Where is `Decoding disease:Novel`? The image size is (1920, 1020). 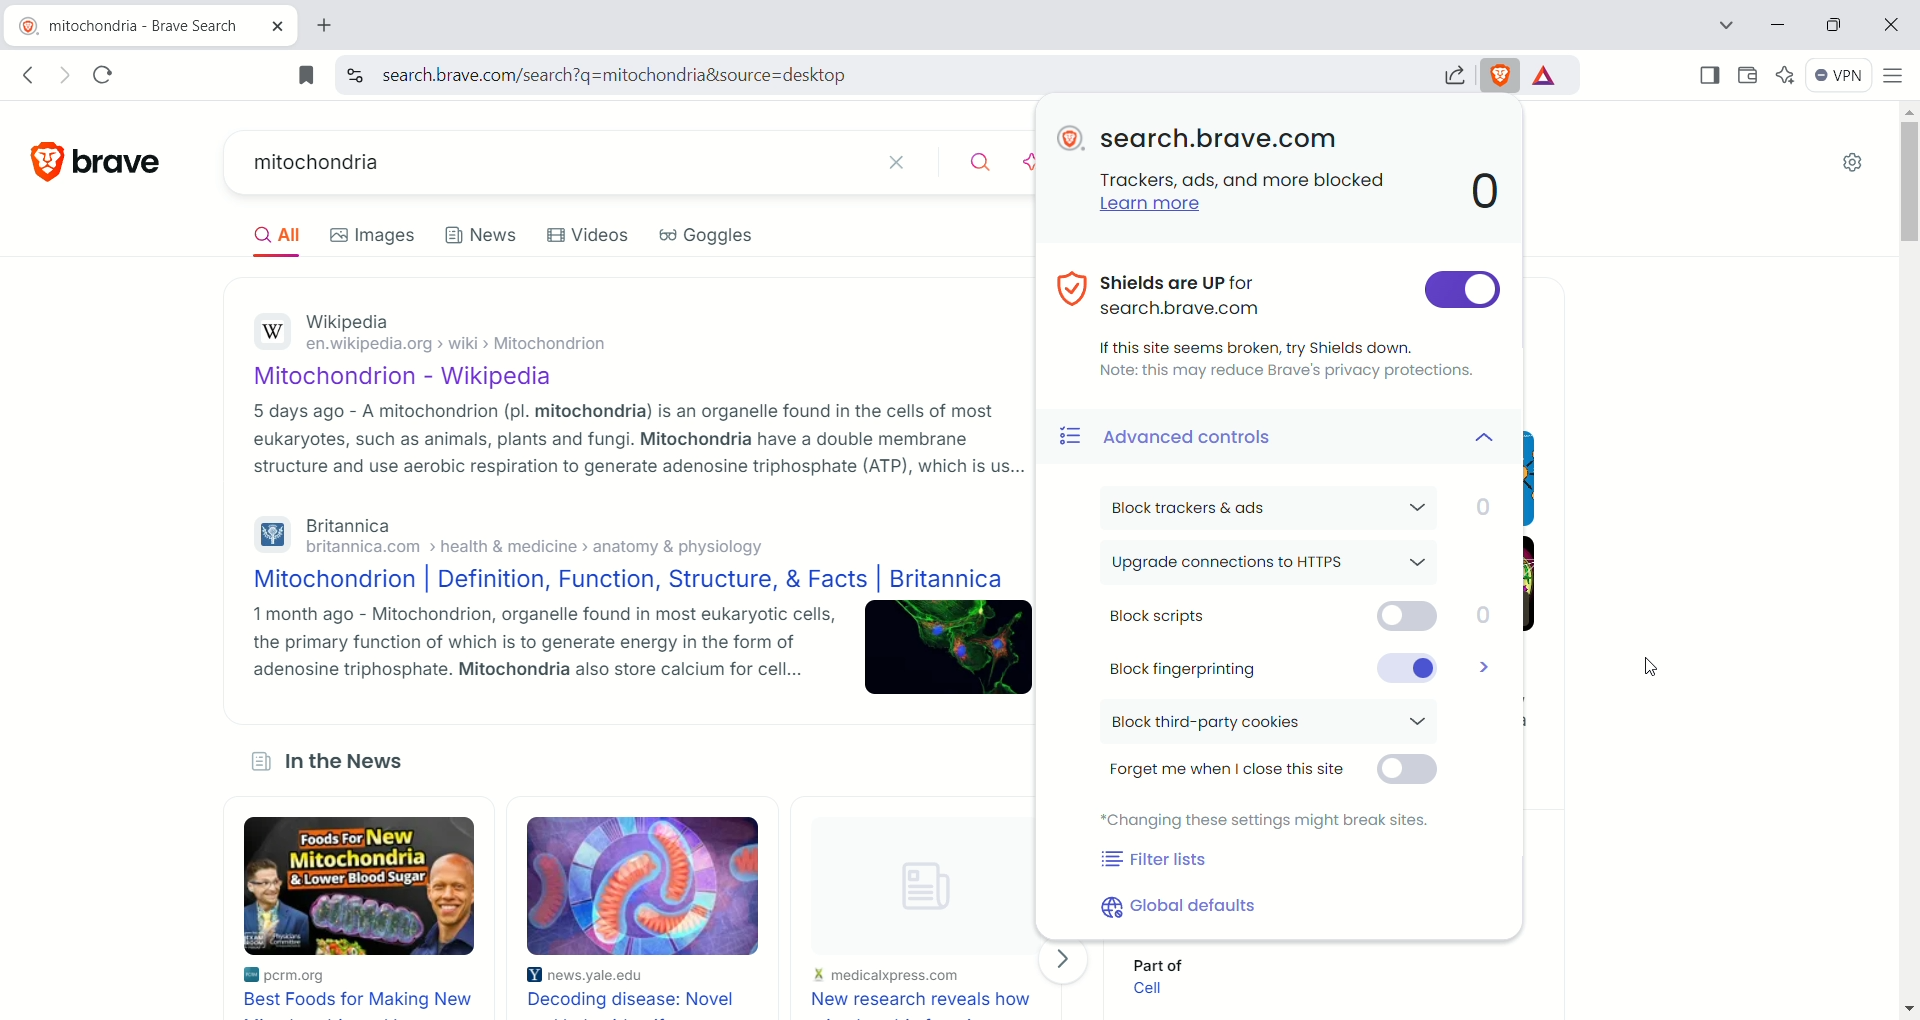
Decoding disease:Novel is located at coordinates (638, 998).